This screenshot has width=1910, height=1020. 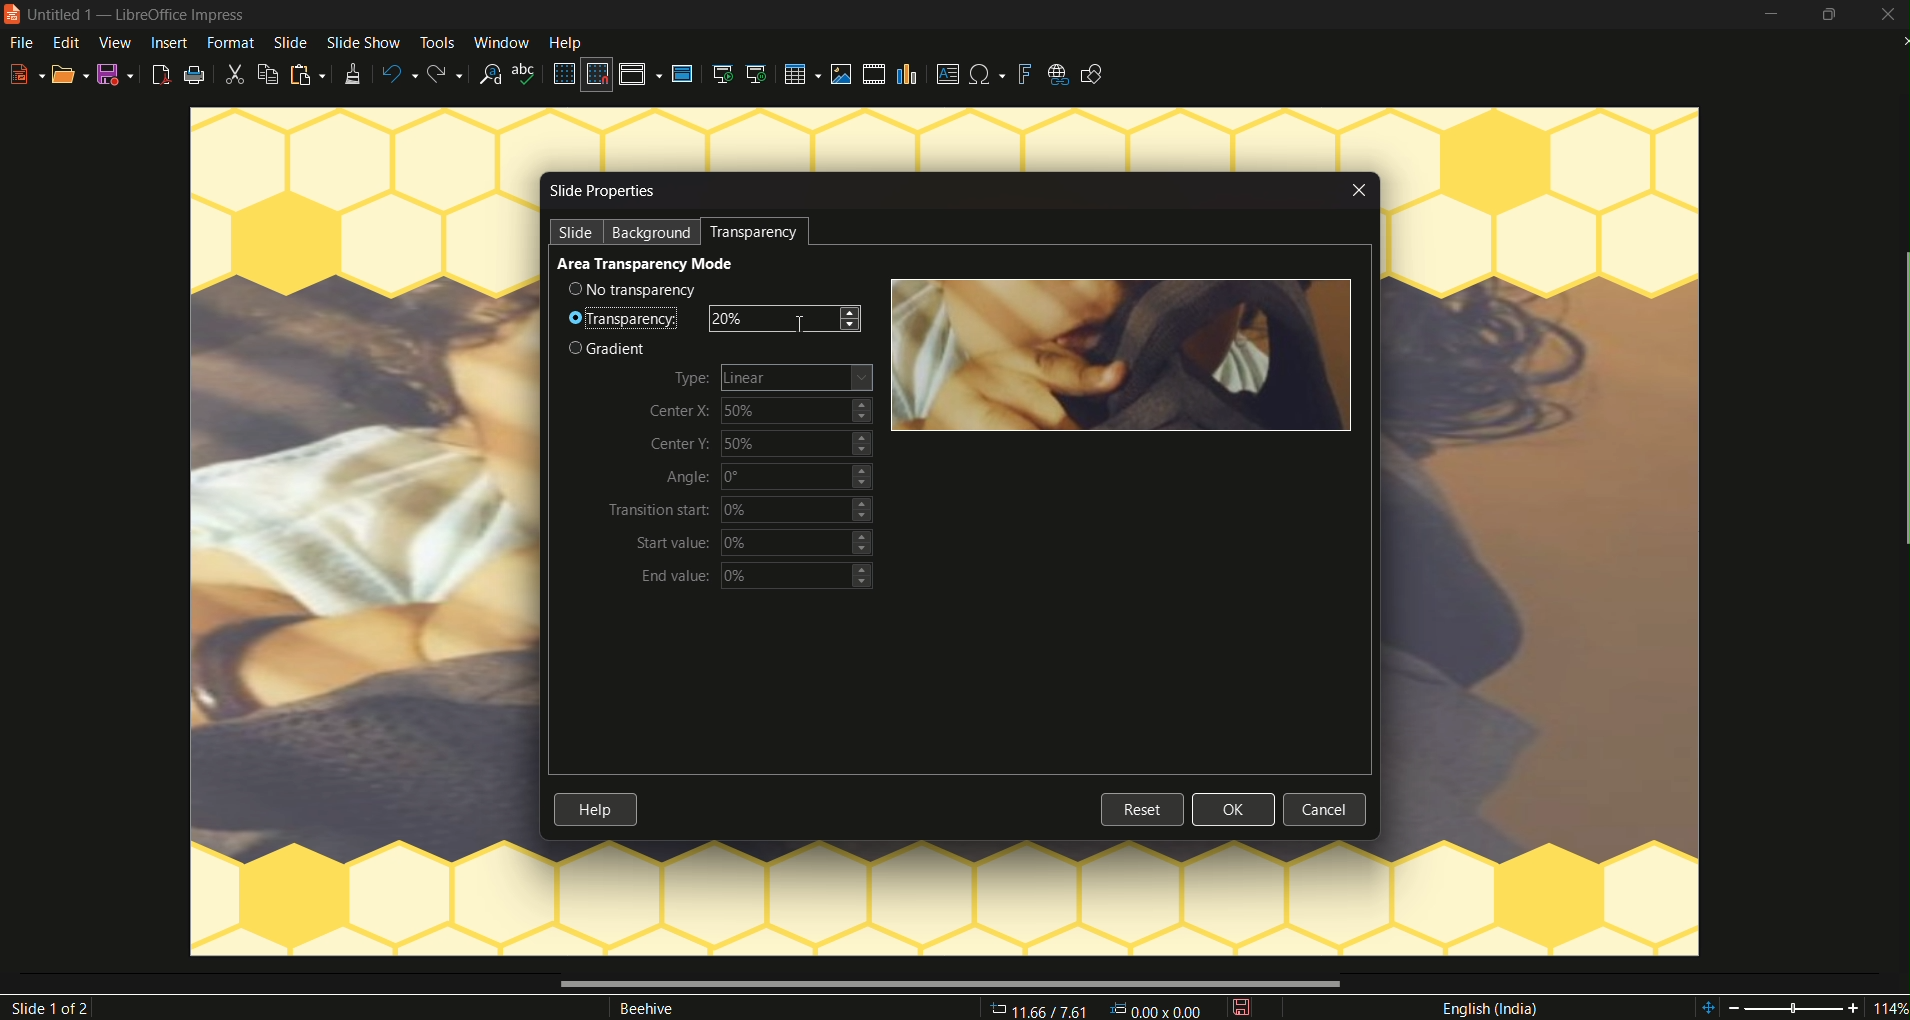 What do you see at coordinates (800, 509) in the screenshot?
I see `0%` at bounding box center [800, 509].